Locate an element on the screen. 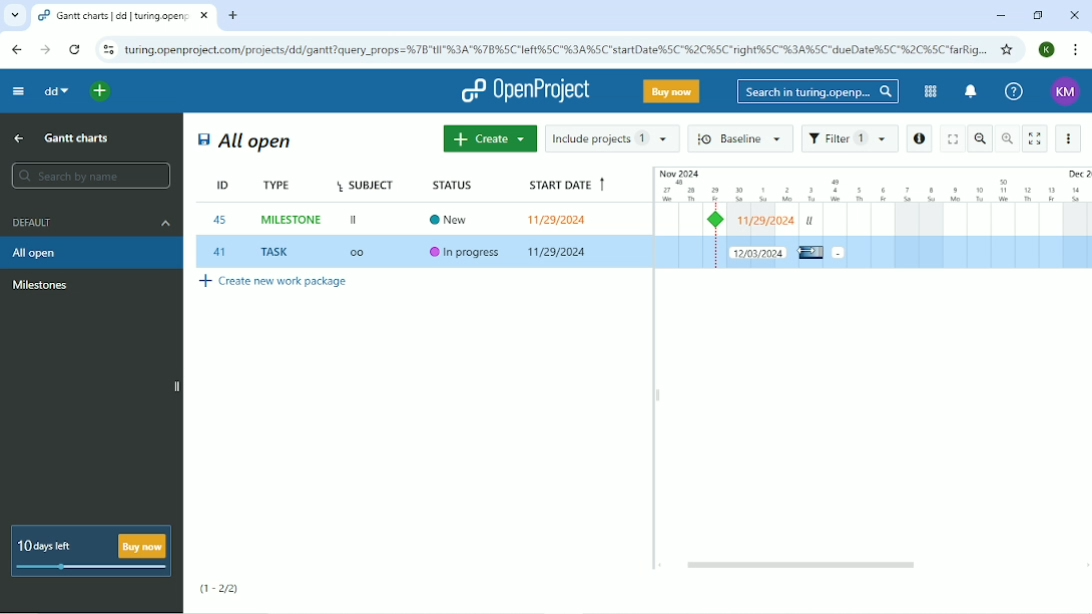  Search by name is located at coordinates (89, 175).